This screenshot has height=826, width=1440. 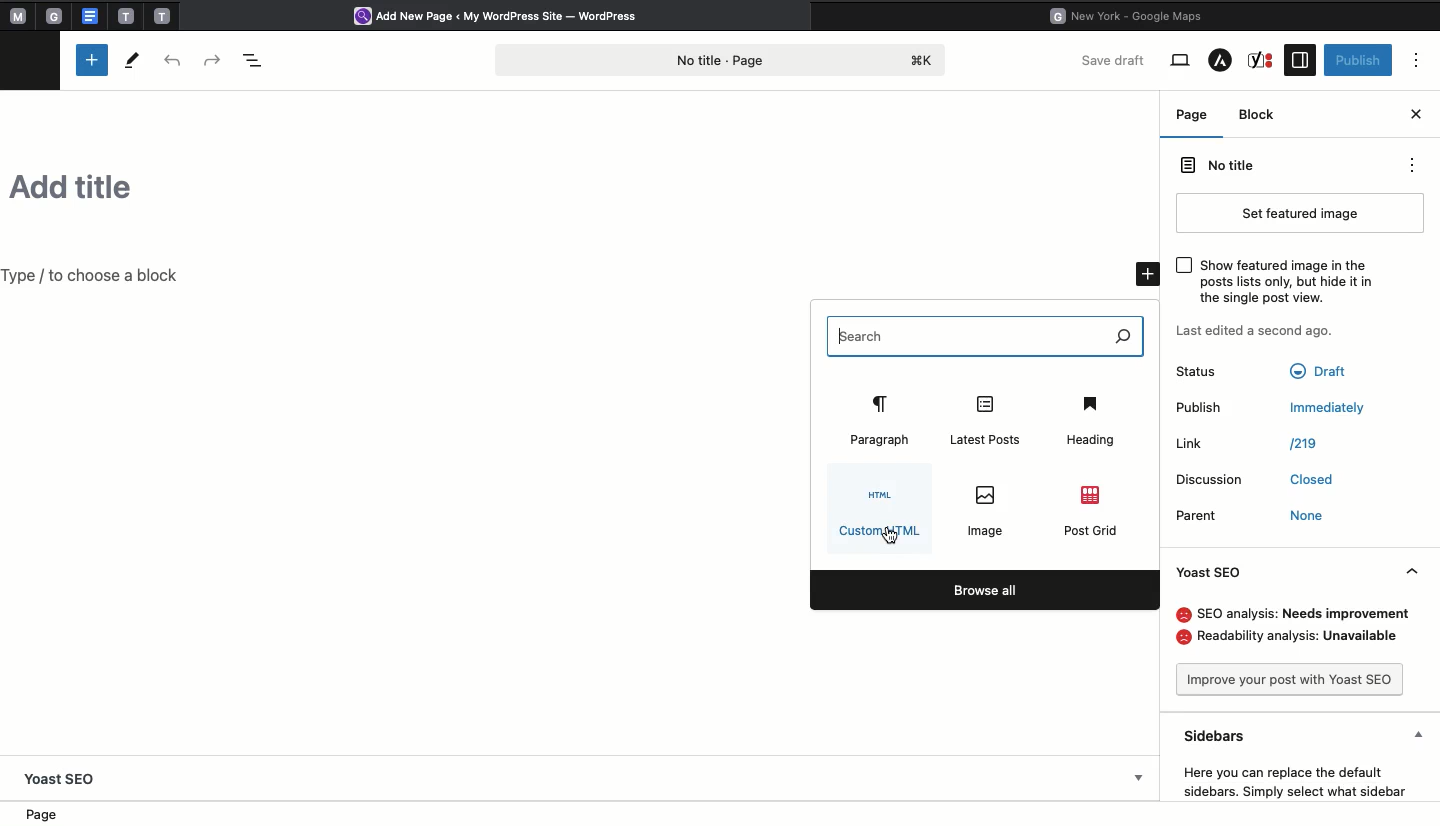 What do you see at coordinates (1299, 627) in the screenshot?
I see `Analysis ` at bounding box center [1299, 627].